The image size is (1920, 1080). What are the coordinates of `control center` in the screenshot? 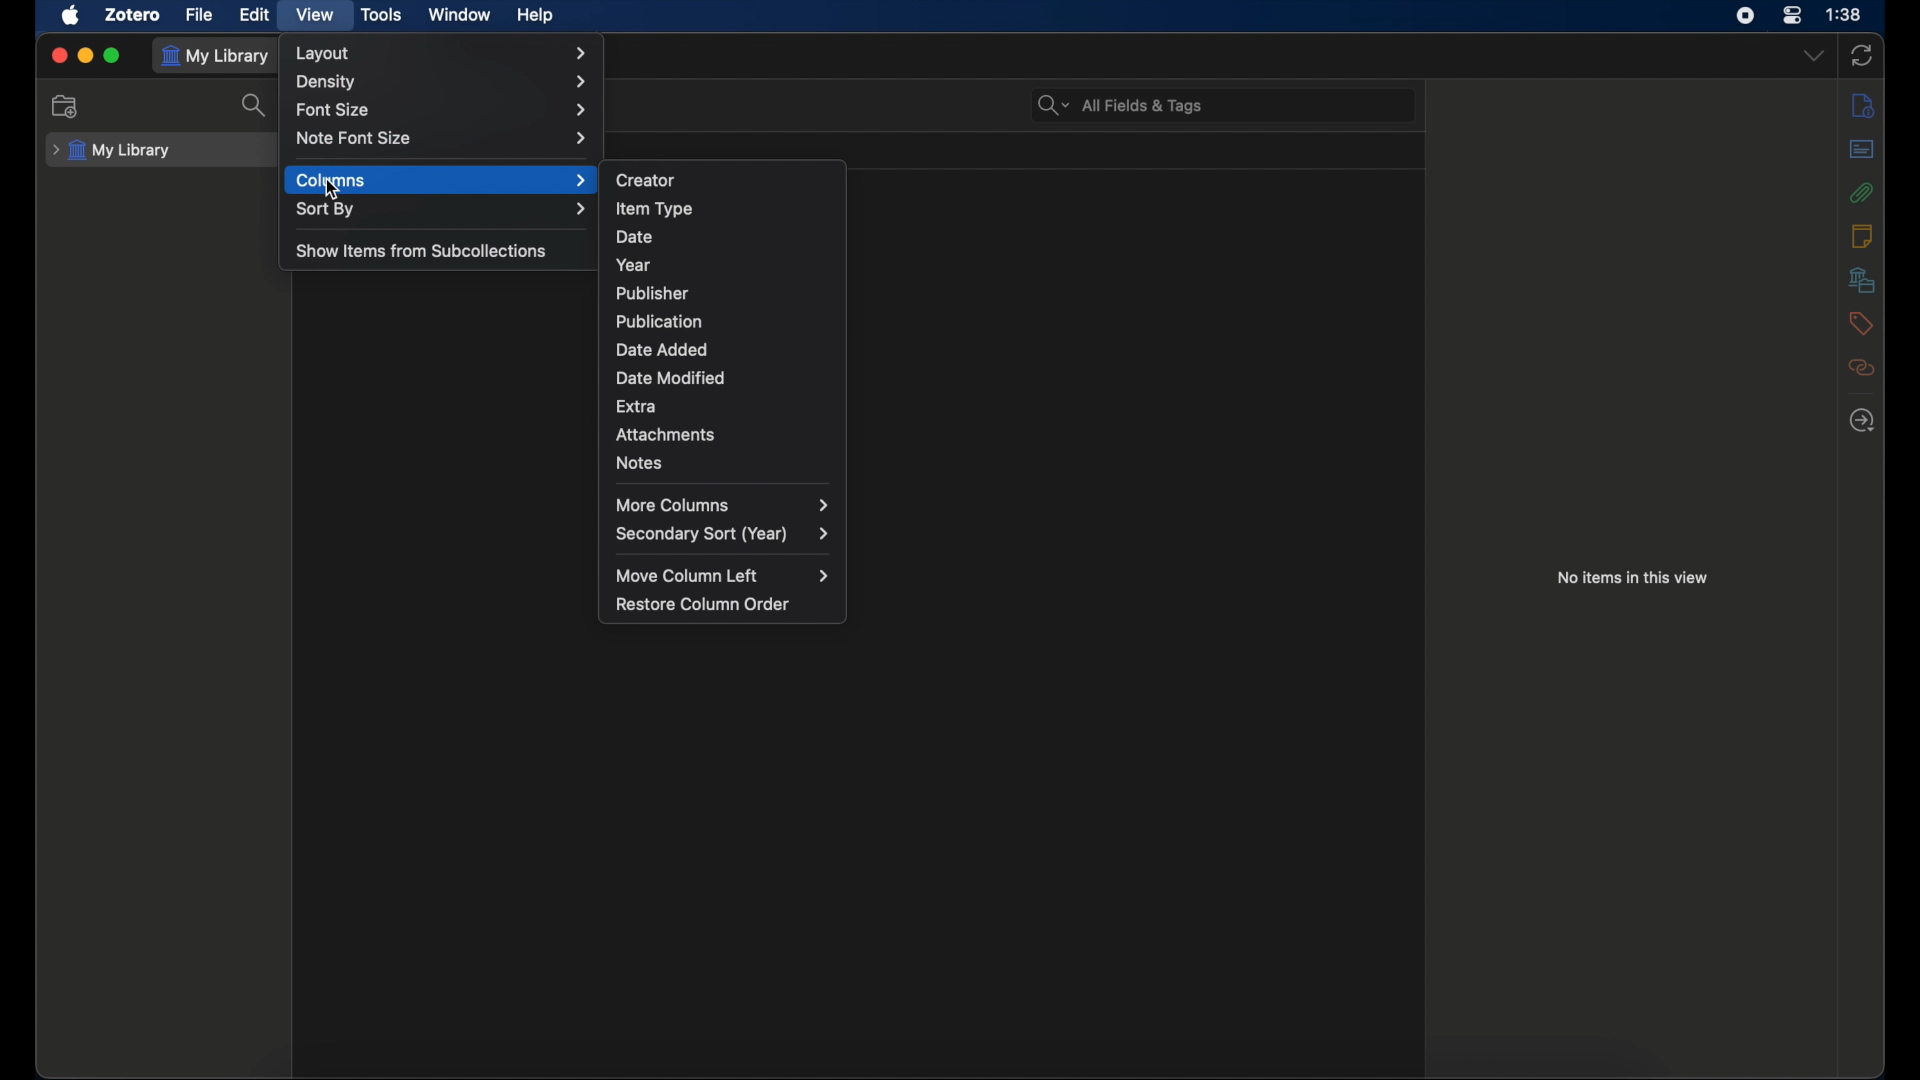 It's located at (1793, 16).